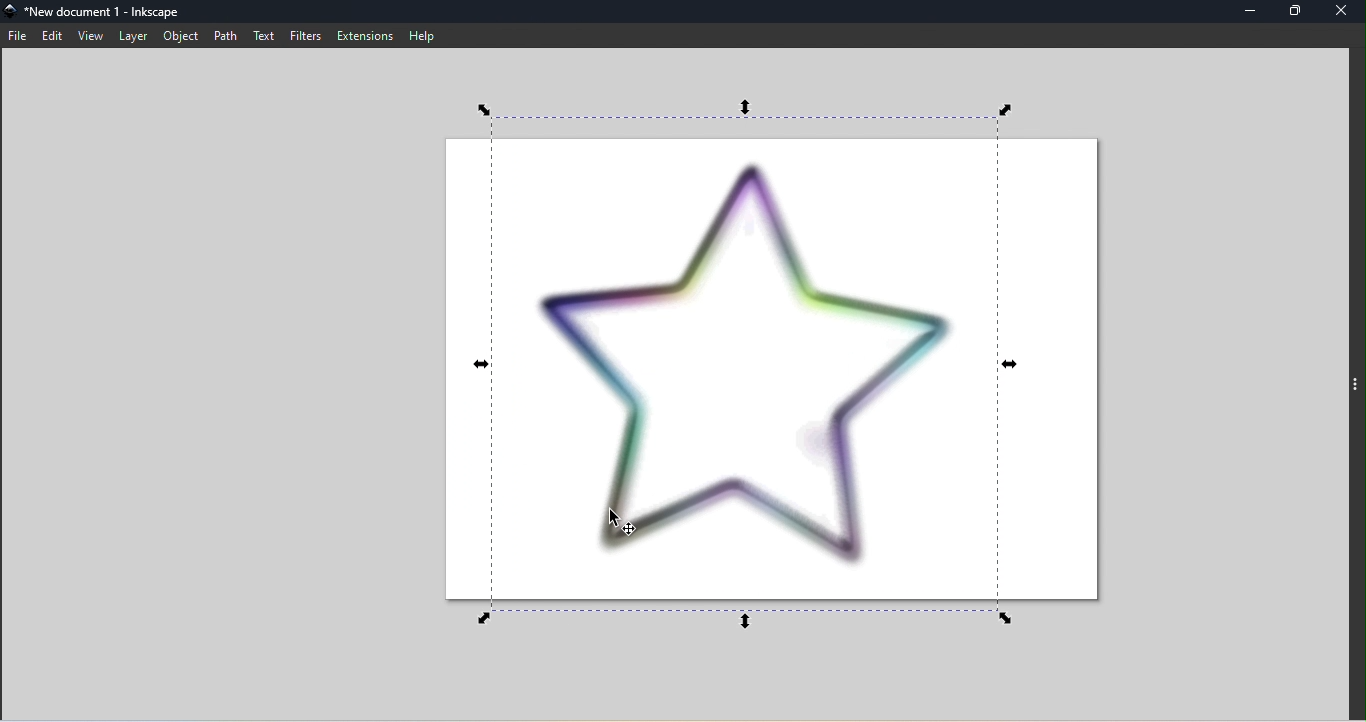 This screenshot has height=722, width=1366. What do you see at coordinates (226, 37) in the screenshot?
I see `Path` at bounding box center [226, 37].